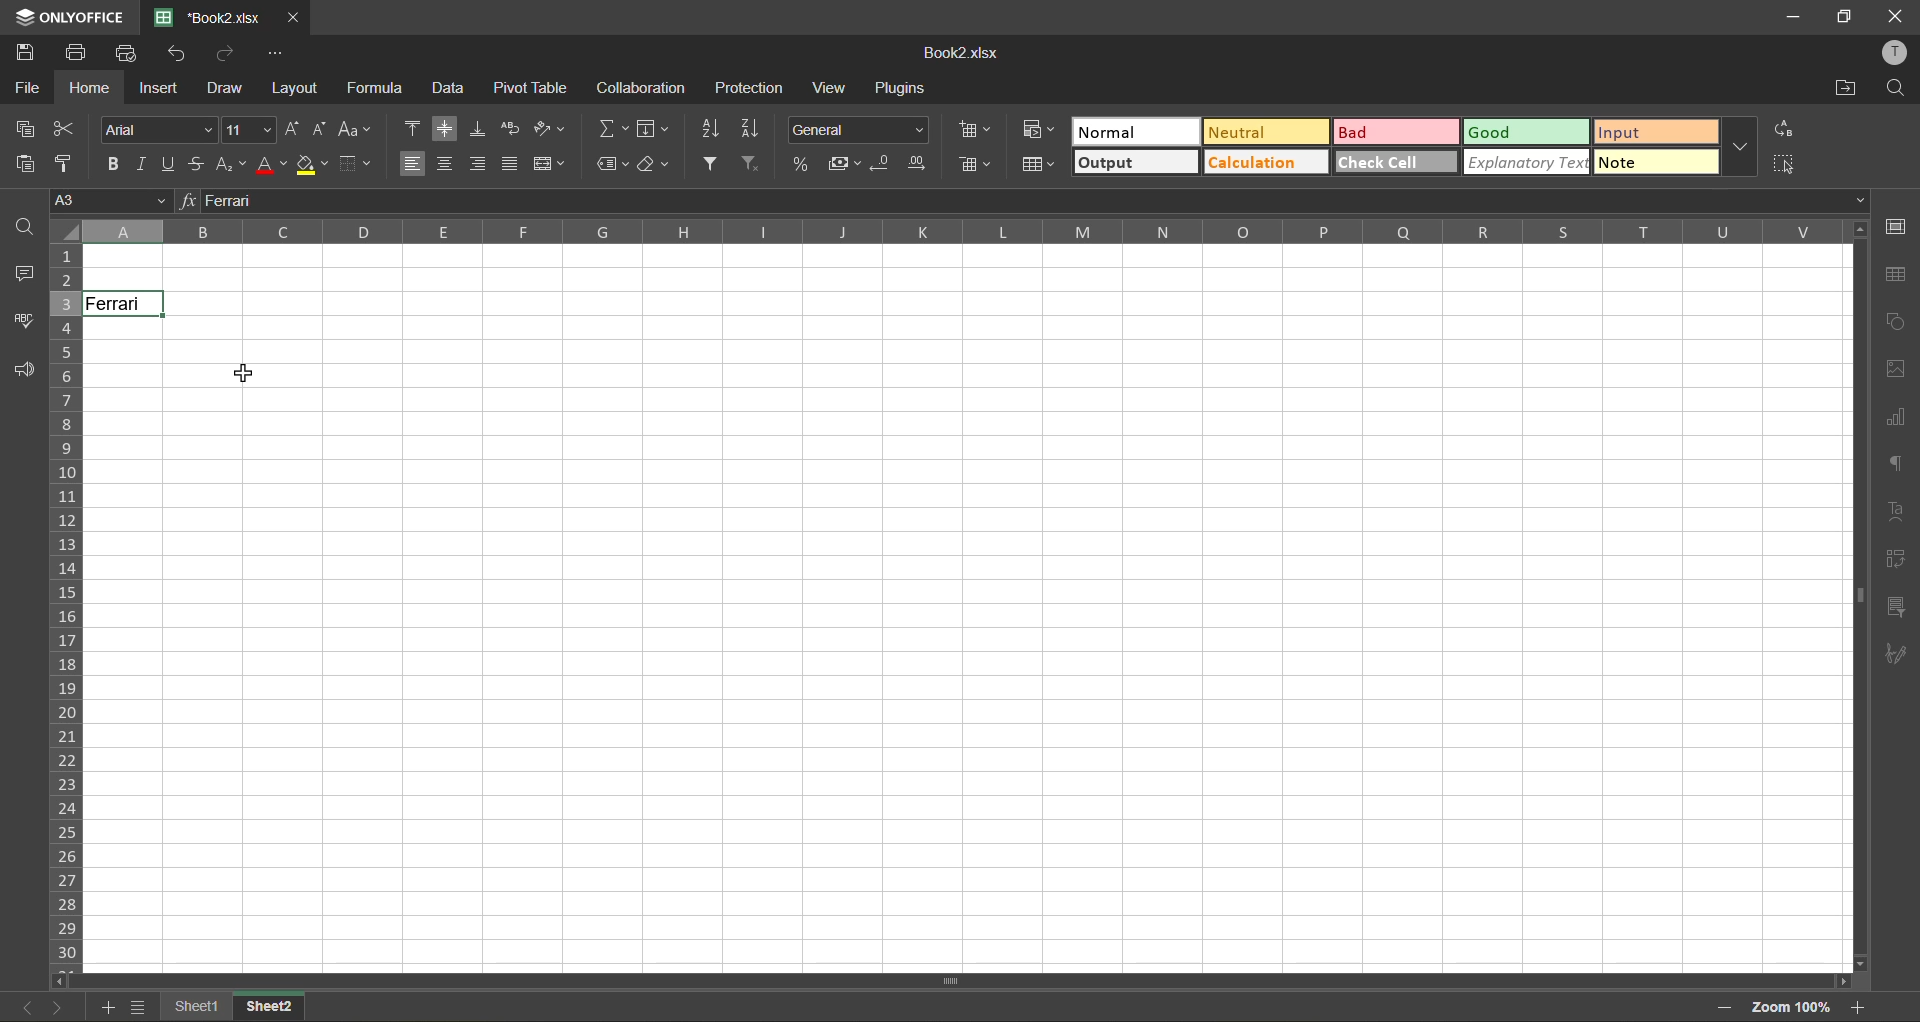  Describe the element at coordinates (128, 53) in the screenshot. I see `quick print` at that location.